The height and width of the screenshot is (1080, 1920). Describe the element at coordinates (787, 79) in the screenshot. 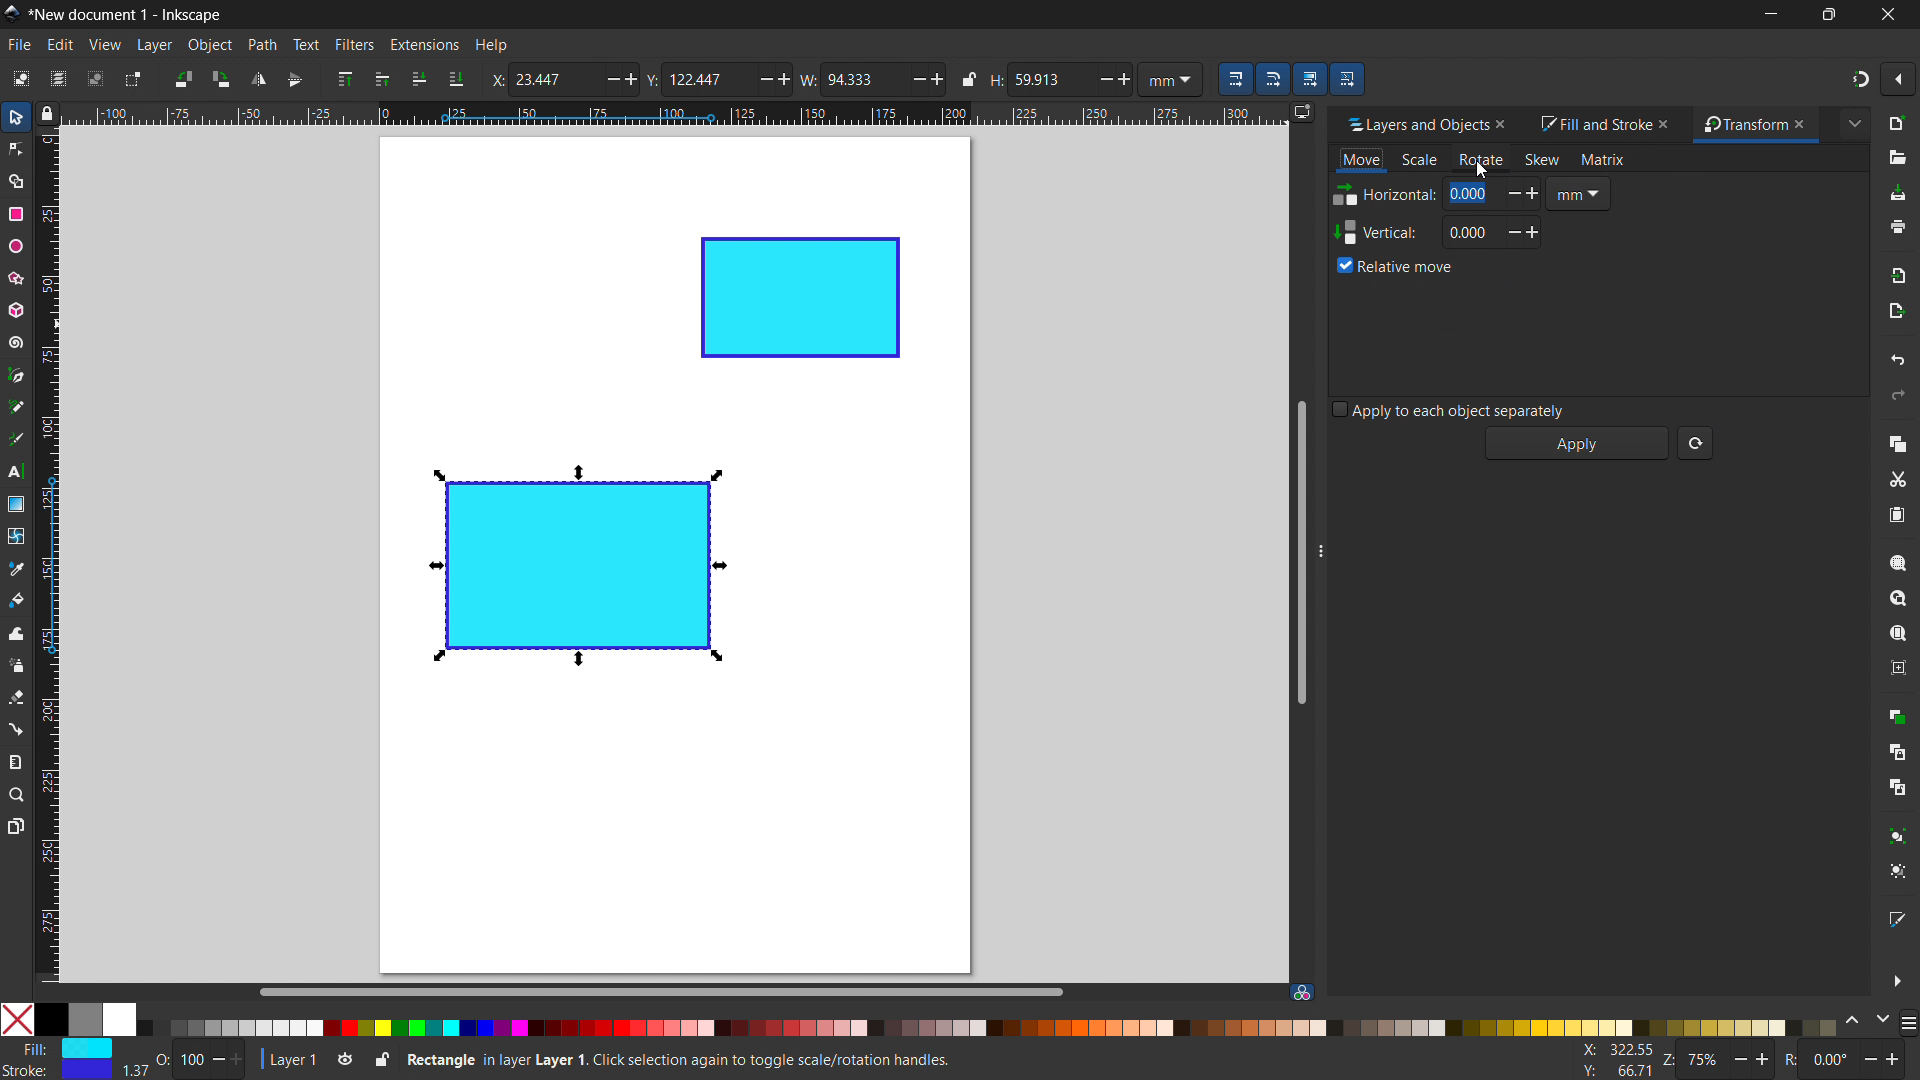

I see `Add/ increase` at that location.